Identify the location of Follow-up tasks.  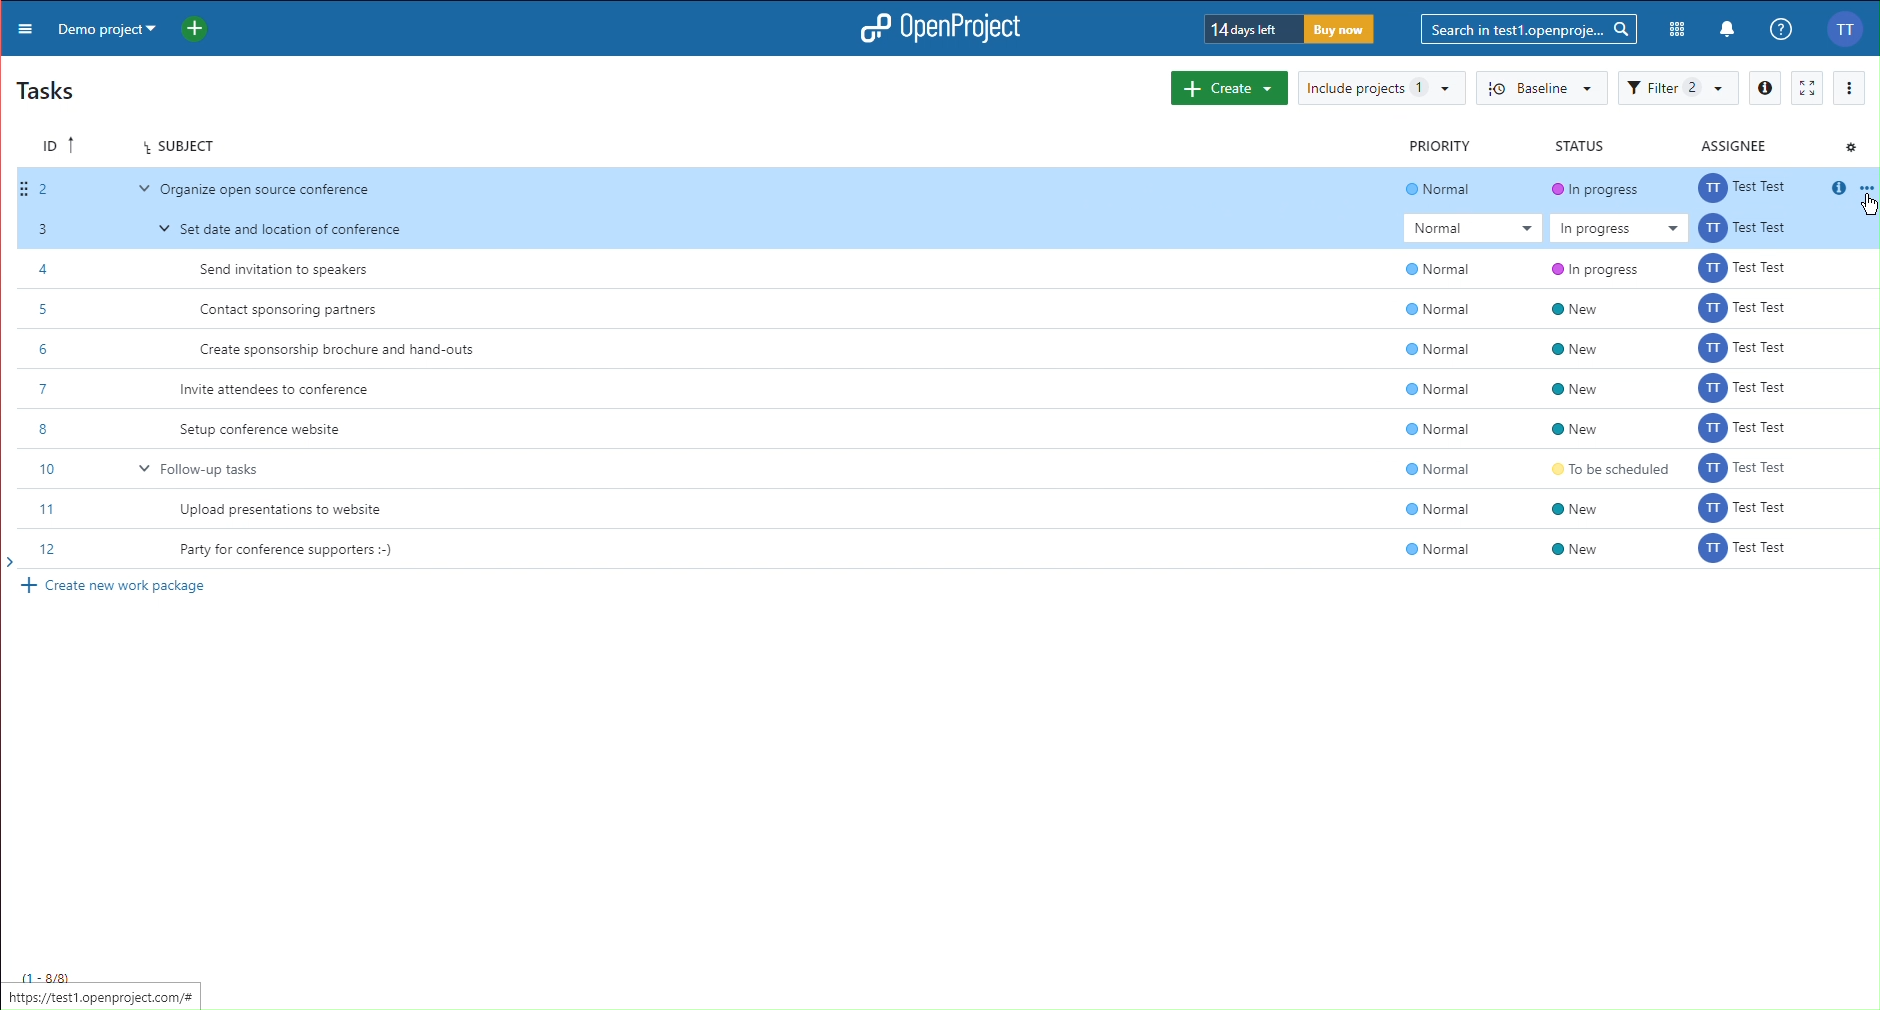
(205, 467).